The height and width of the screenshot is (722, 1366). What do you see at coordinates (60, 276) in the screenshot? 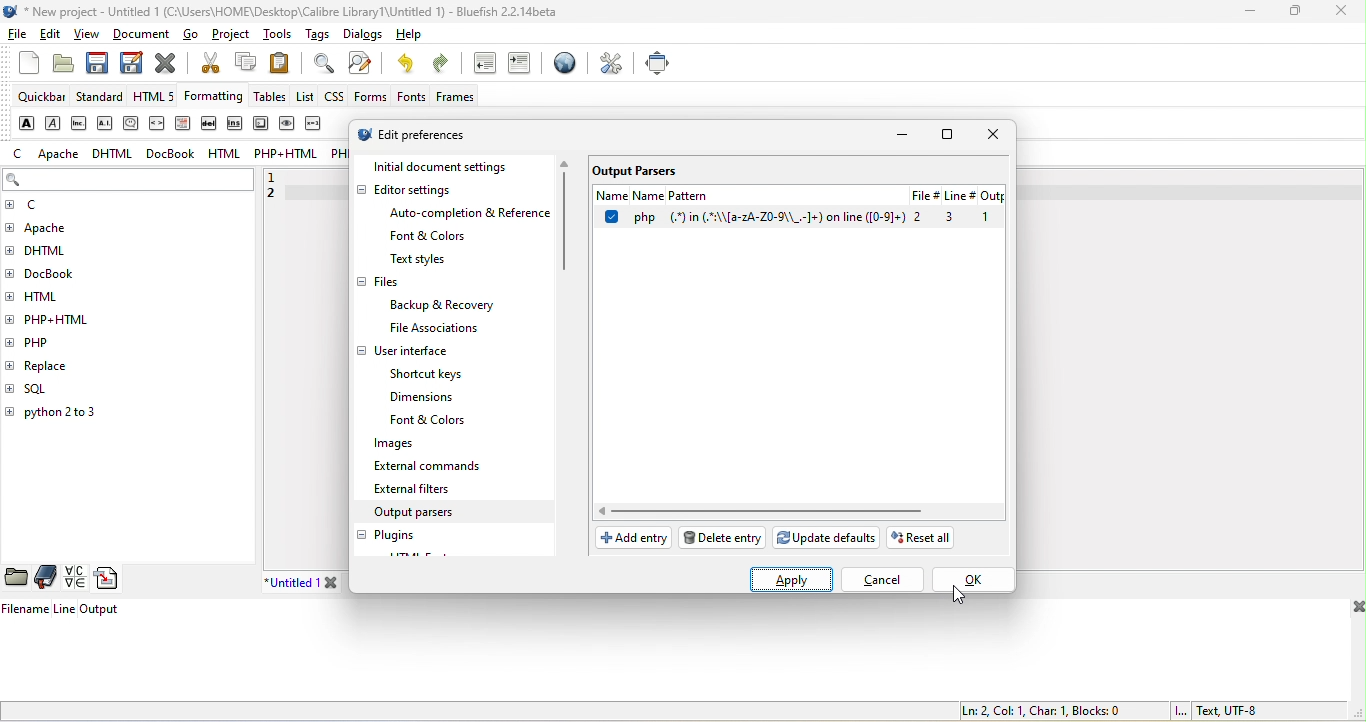
I see `docbook` at bounding box center [60, 276].